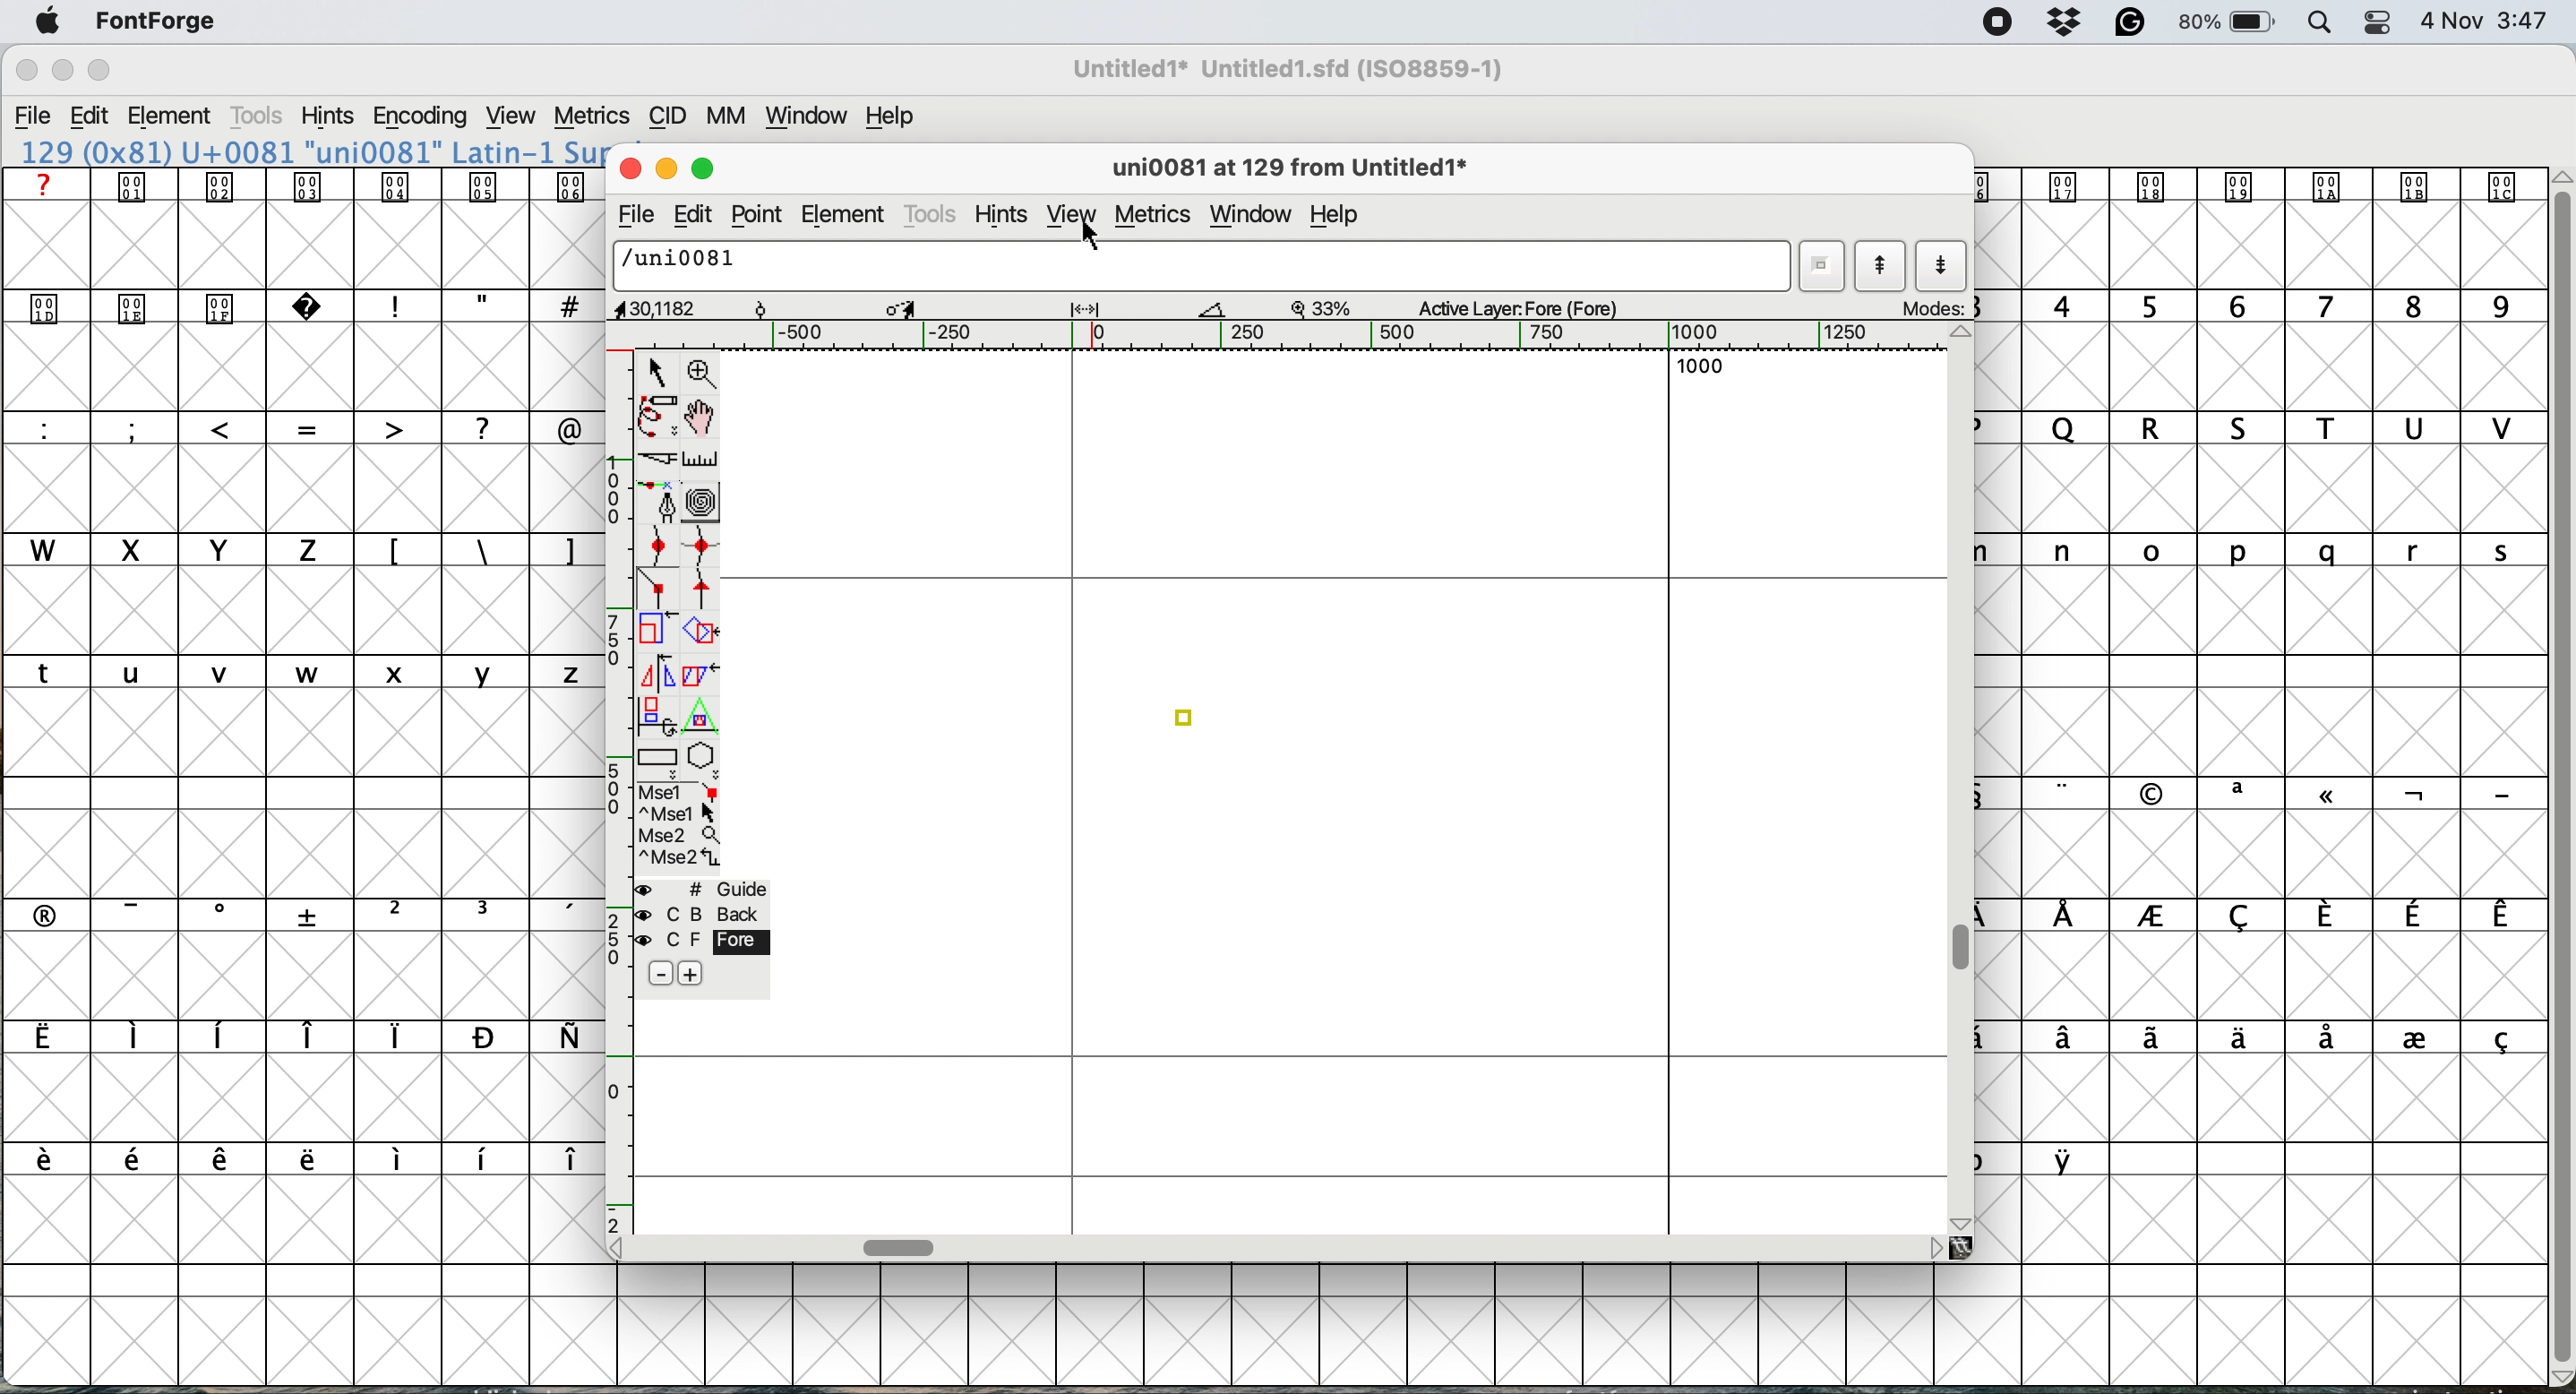 The image size is (2576, 1394). I want to click on vertical scroll bar, so click(1967, 944).